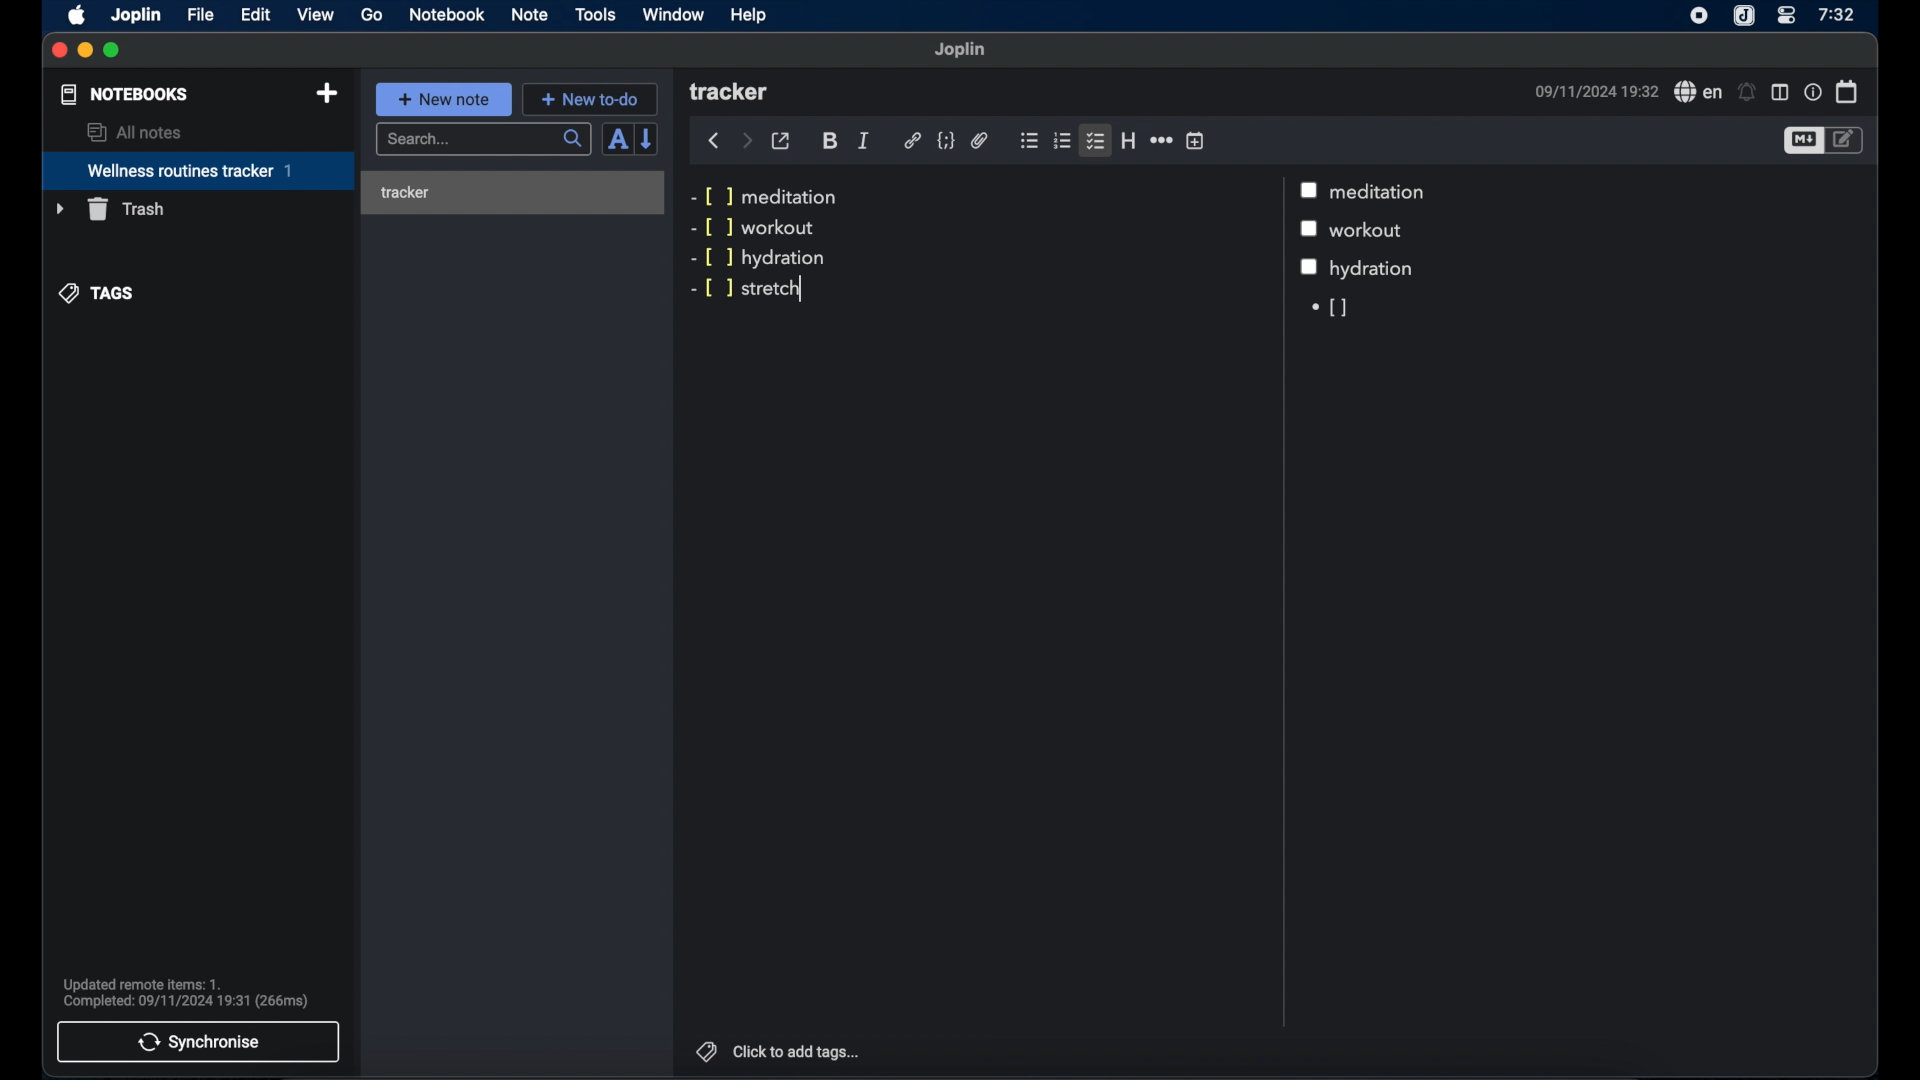 The image size is (1920, 1080). What do you see at coordinates (1326, 308) in the screenshot?
I see `[]` at bounding box center [1326, 308].